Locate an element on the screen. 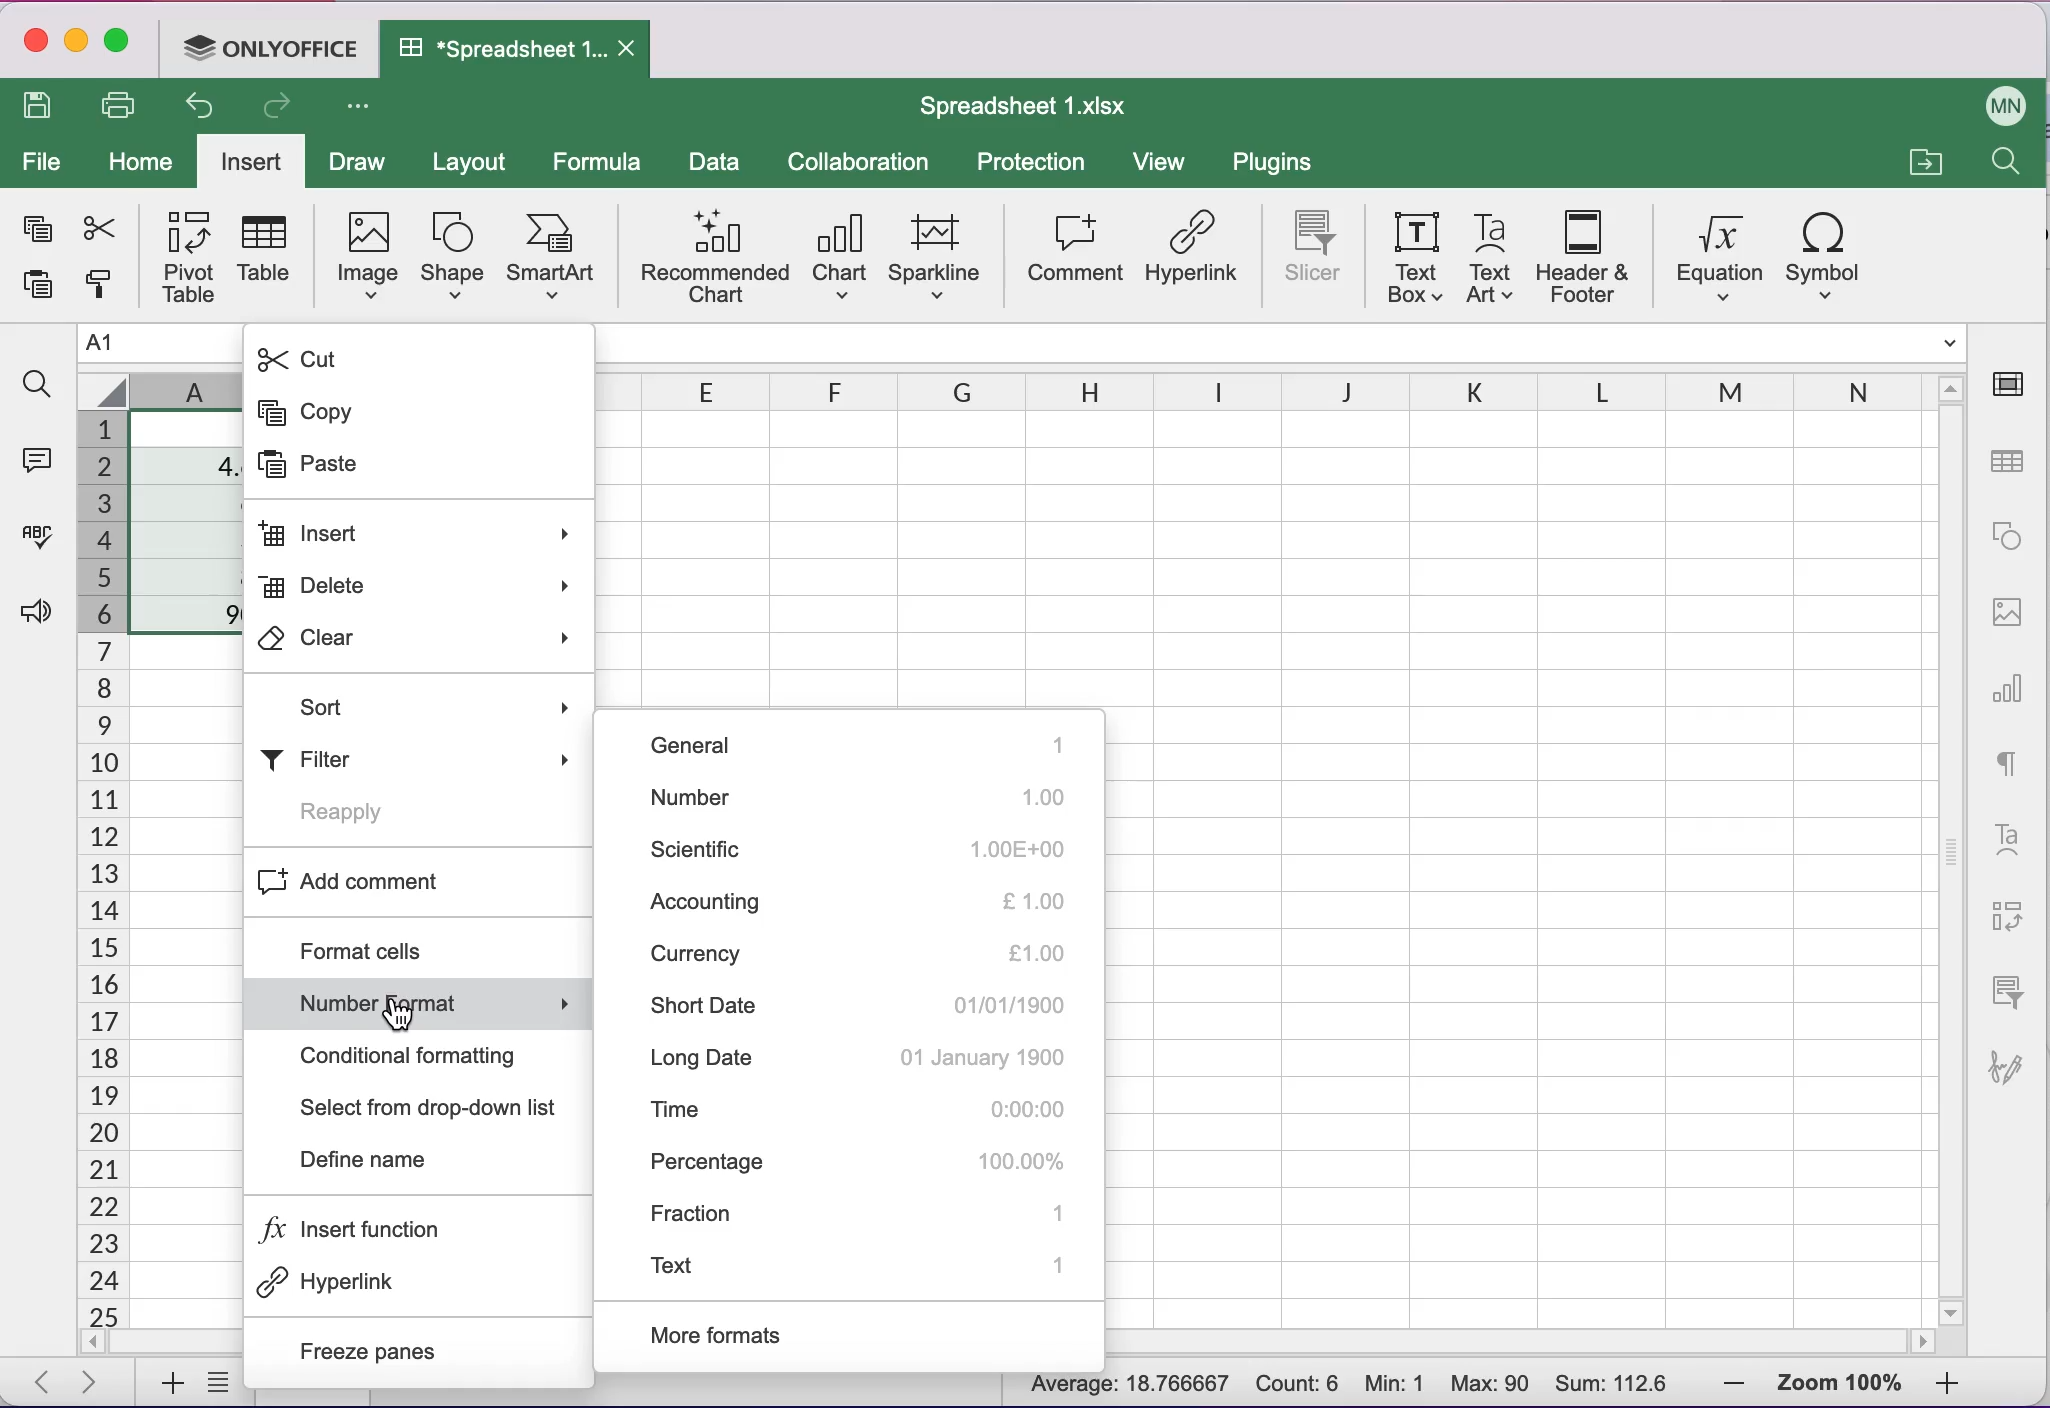  plugins is located at coordinates (1274, 164).